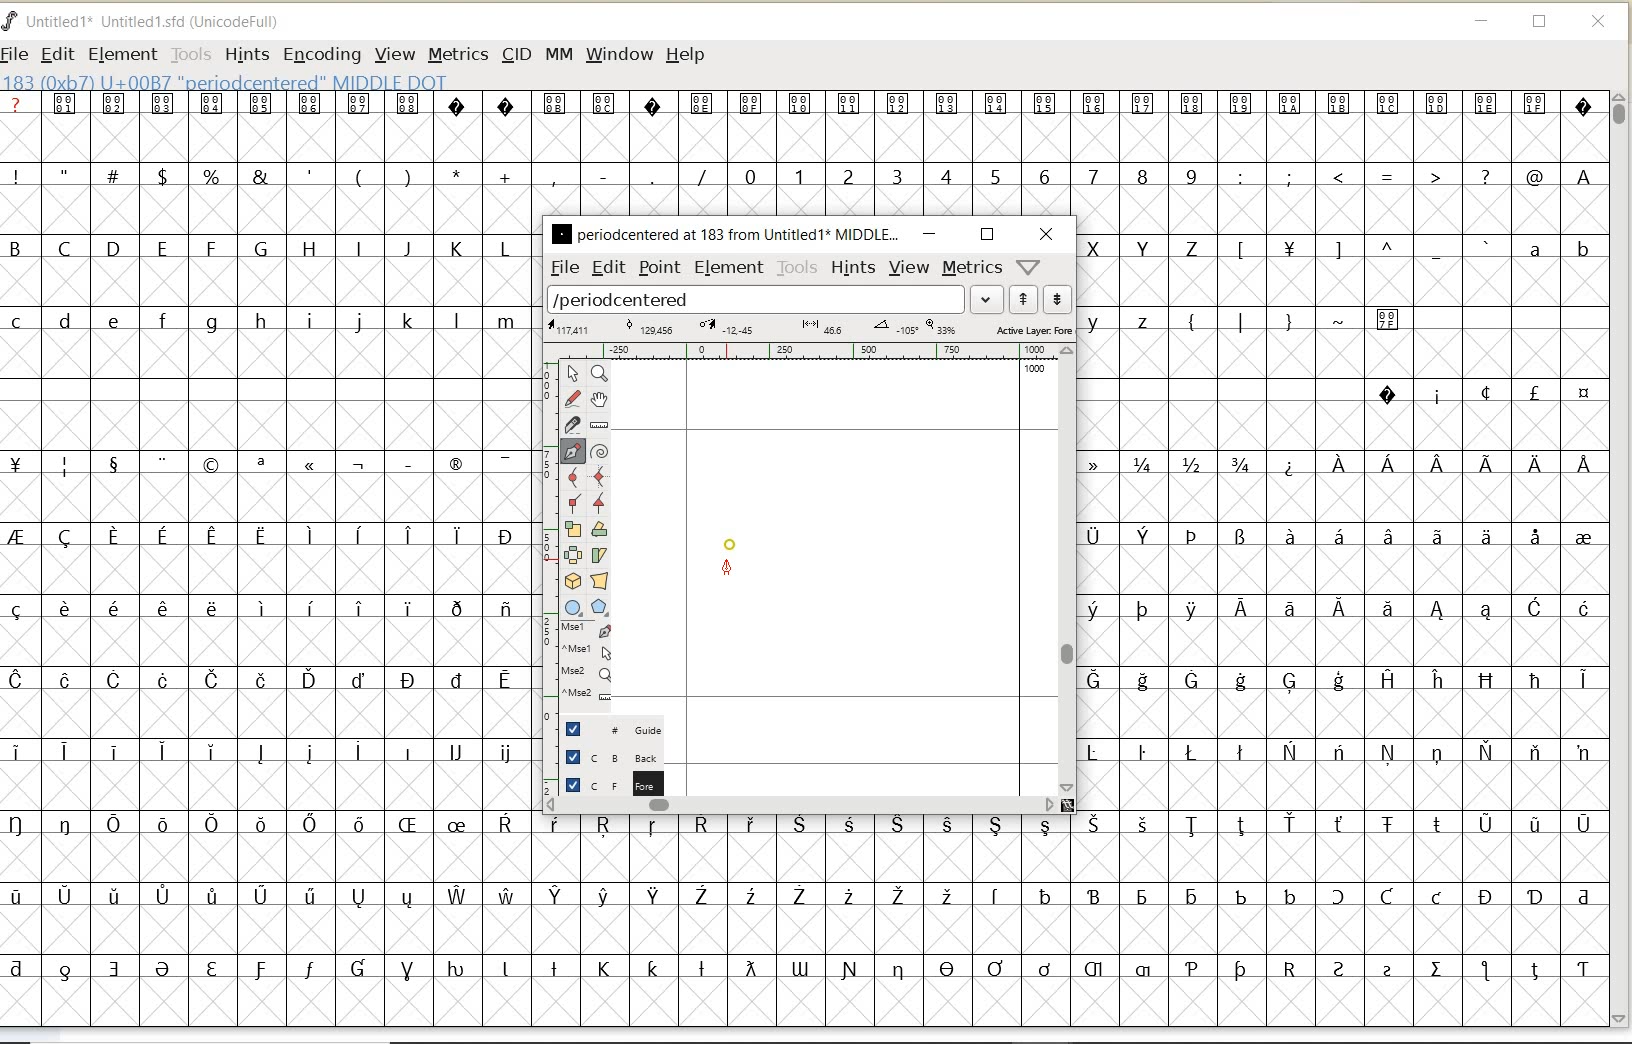 The image size is (1632, 1044). What do you see at coordinates (619, 54) in the screenshot?
I see `WINDOW` at bounding box center [619, 54].